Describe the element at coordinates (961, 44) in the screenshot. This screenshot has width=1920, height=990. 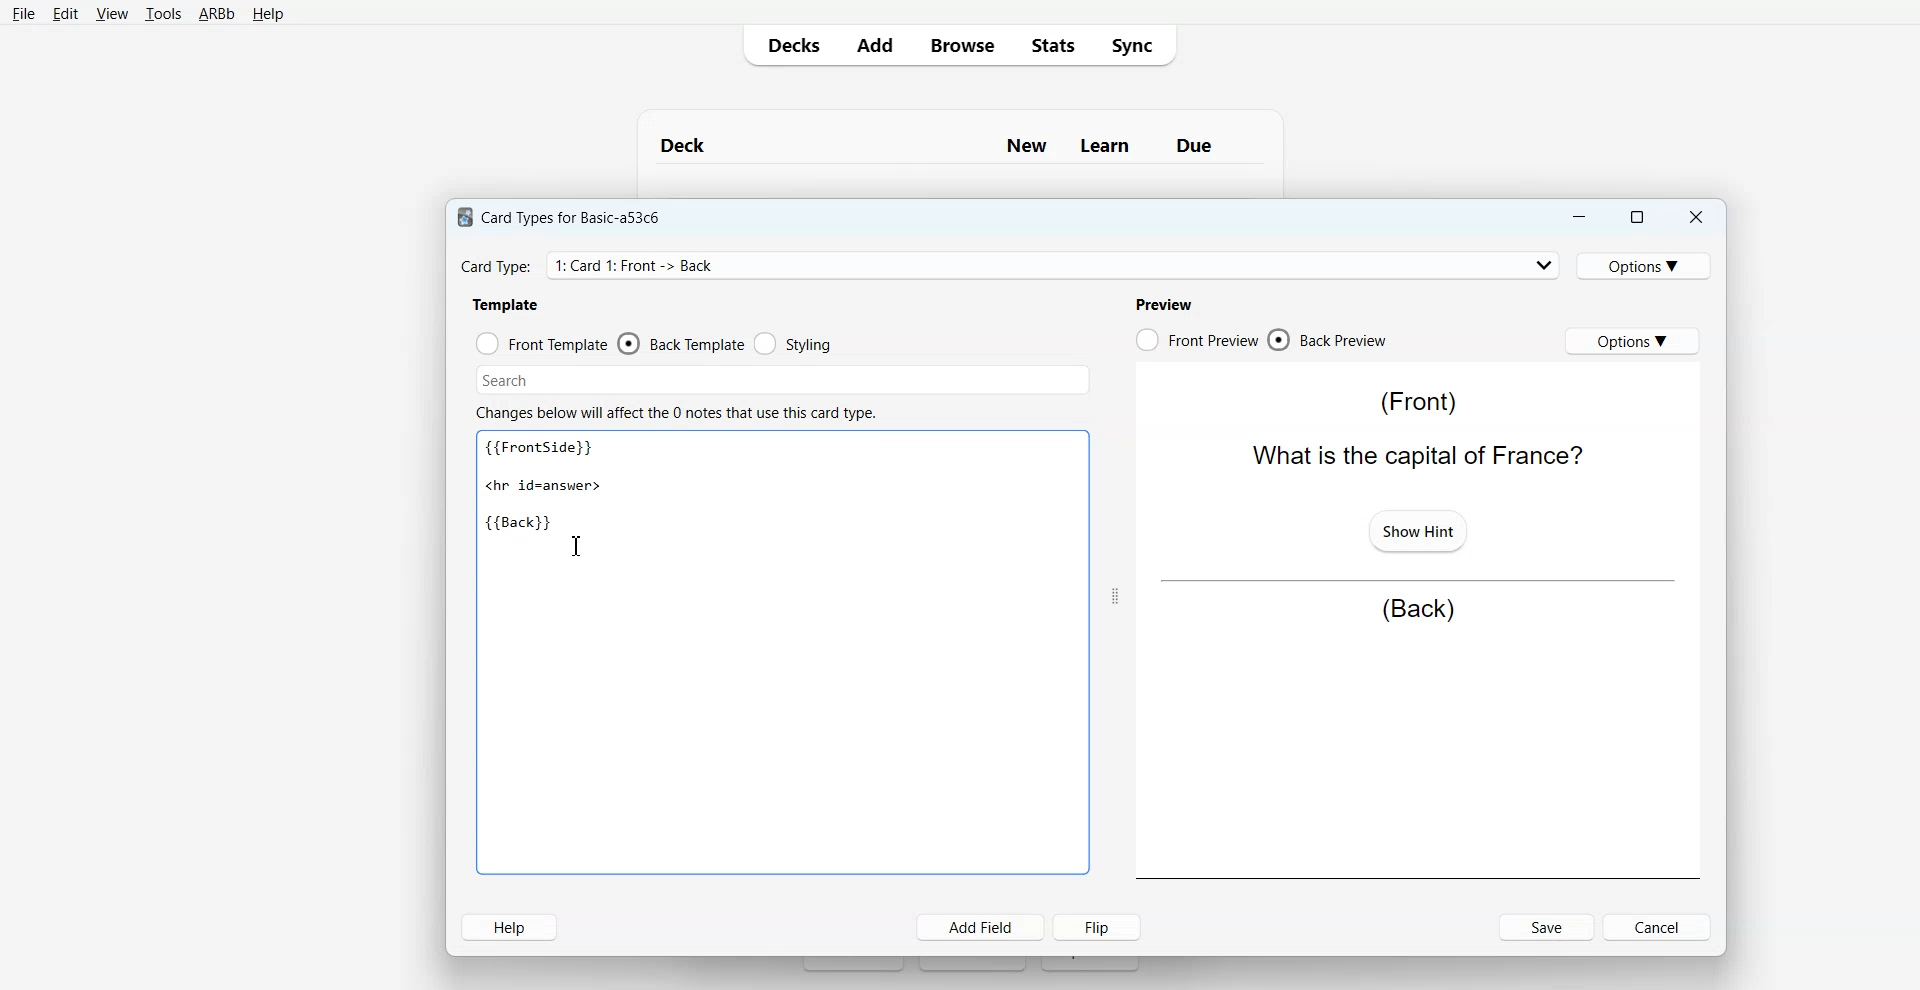
I see `Browse` at that location.